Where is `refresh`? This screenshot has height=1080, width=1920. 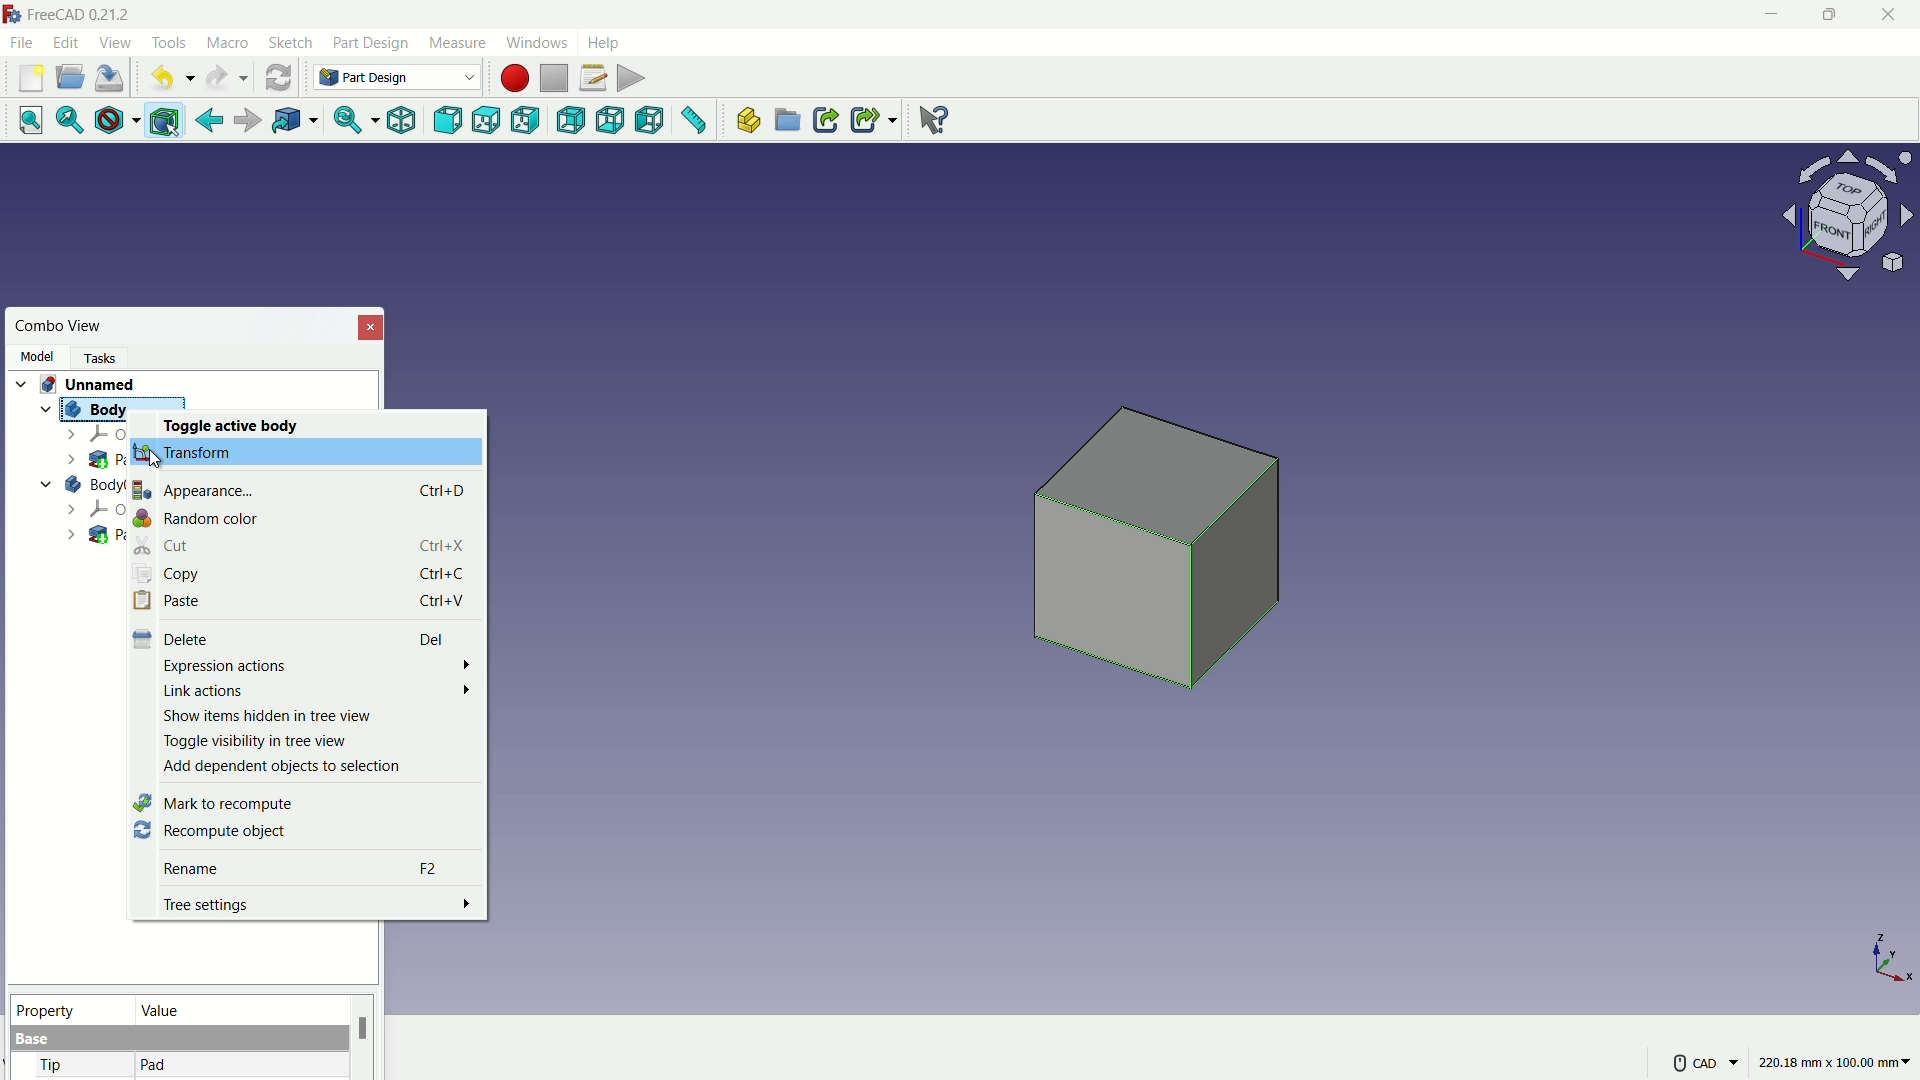
refresh is located at coordinates (278, 76).